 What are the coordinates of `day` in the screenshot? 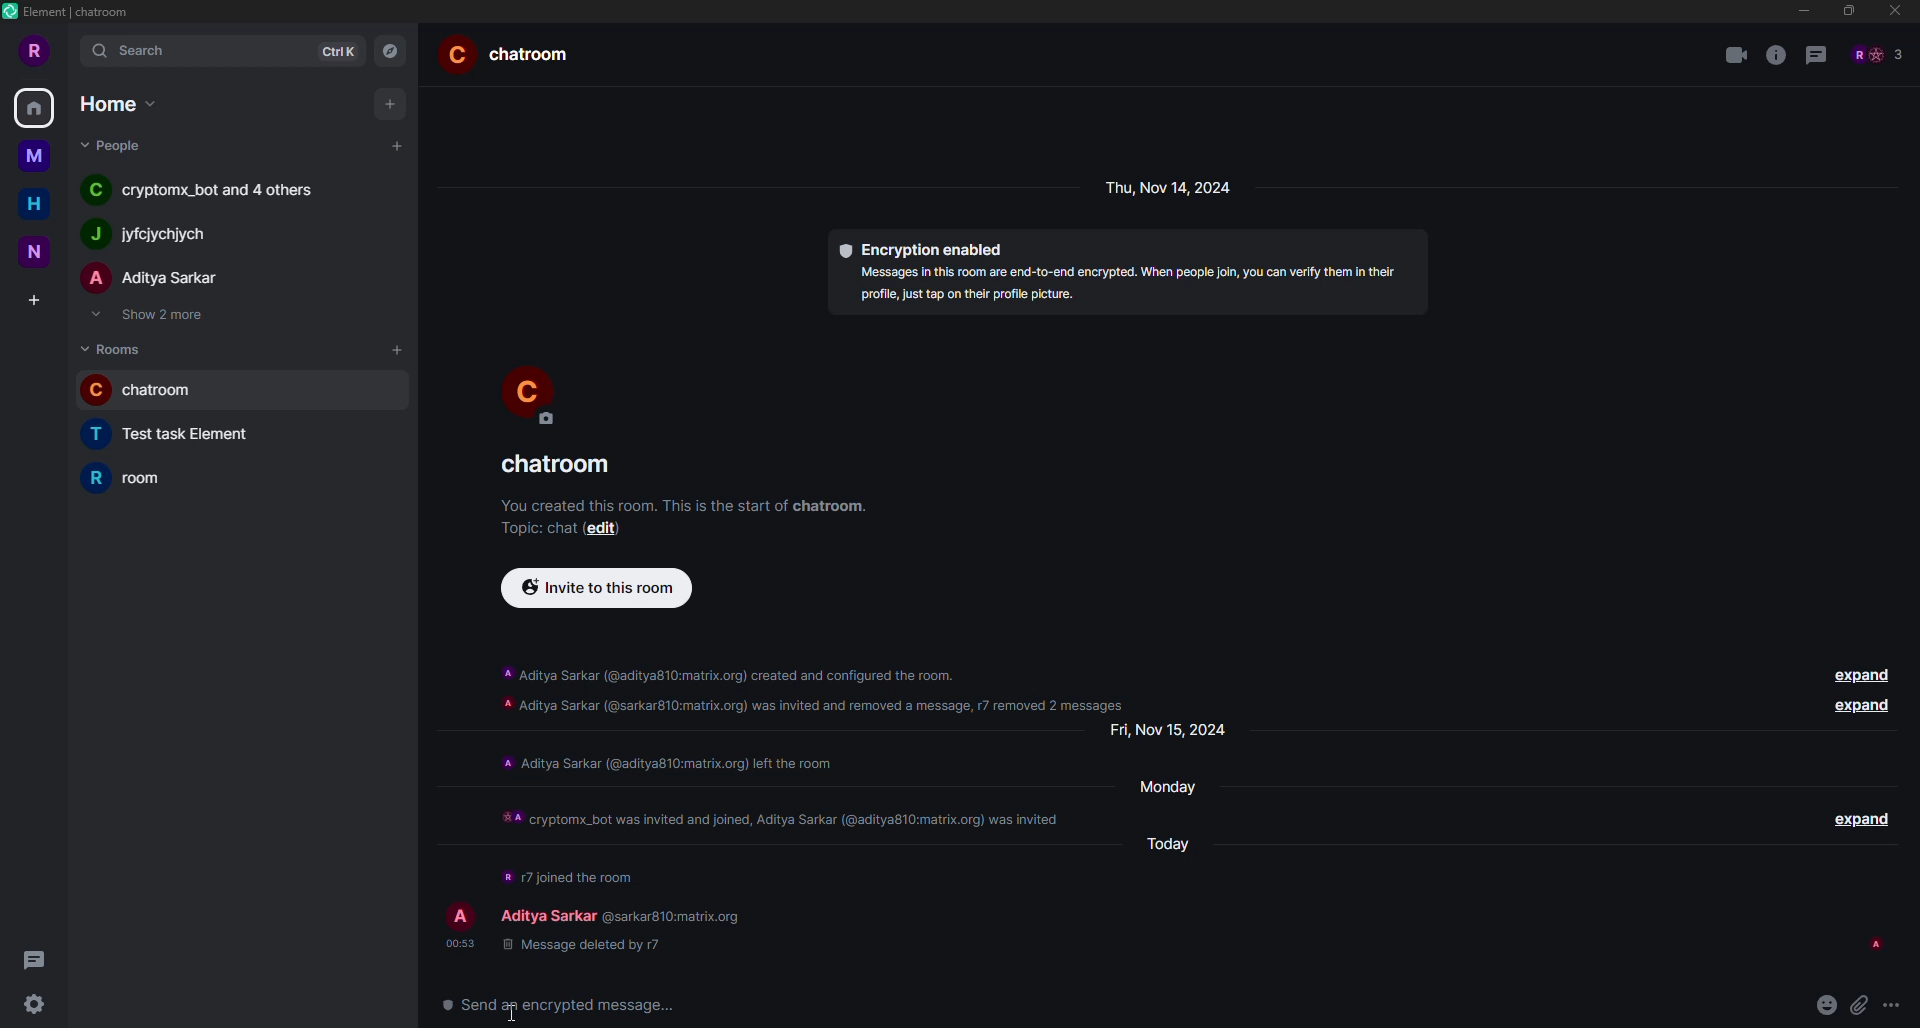 It's located at (1179, 841).